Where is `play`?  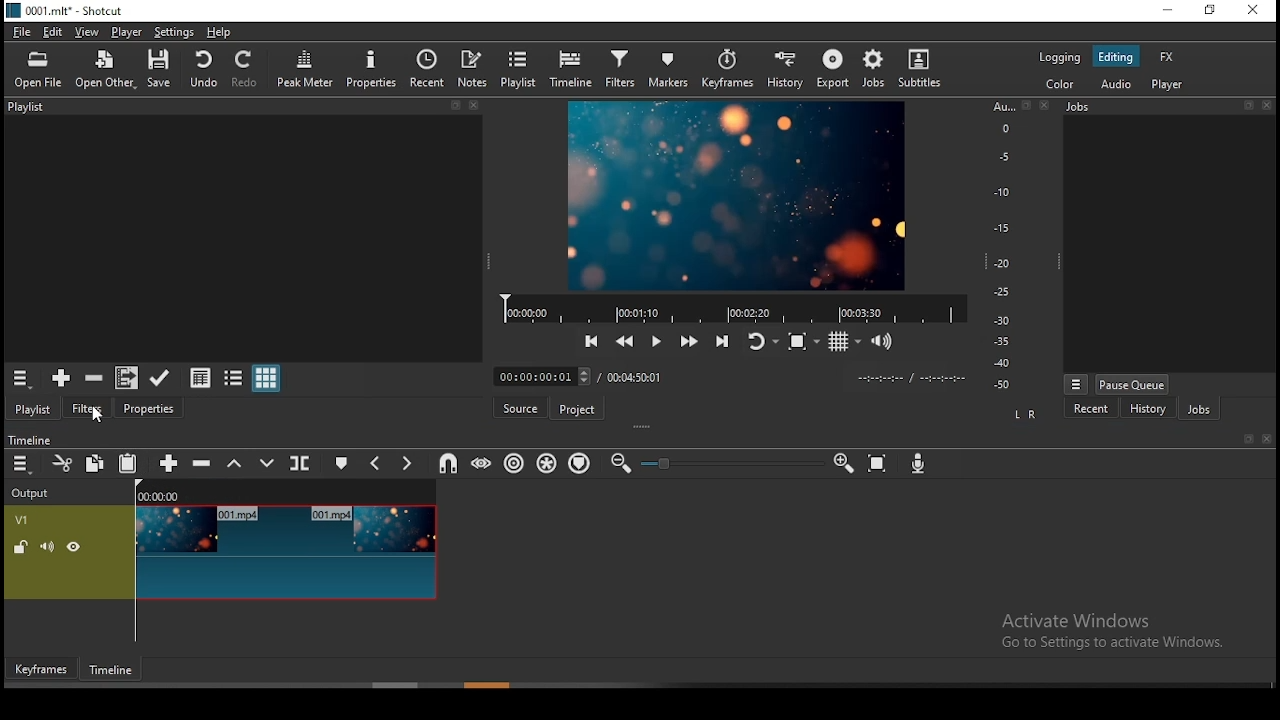
play is located at coordinates (660, 340).